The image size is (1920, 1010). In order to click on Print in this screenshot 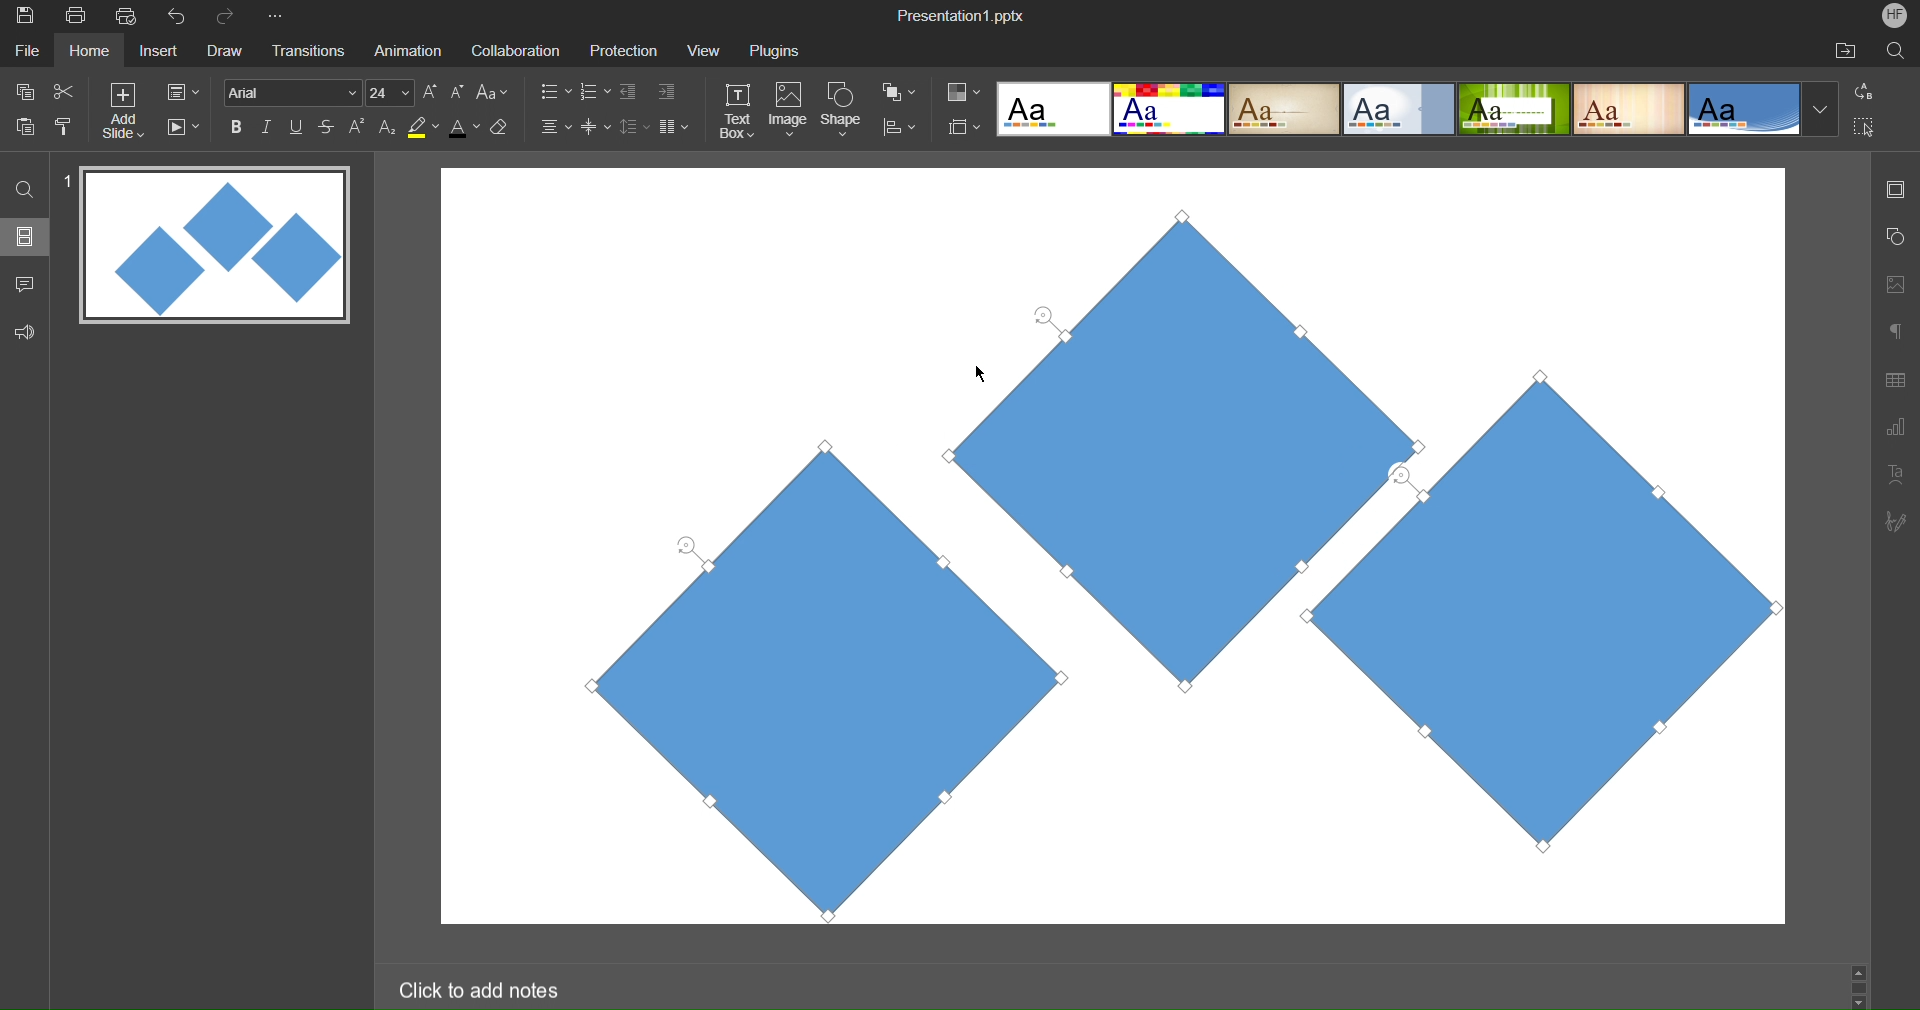, I will do `click(75, 17)`.